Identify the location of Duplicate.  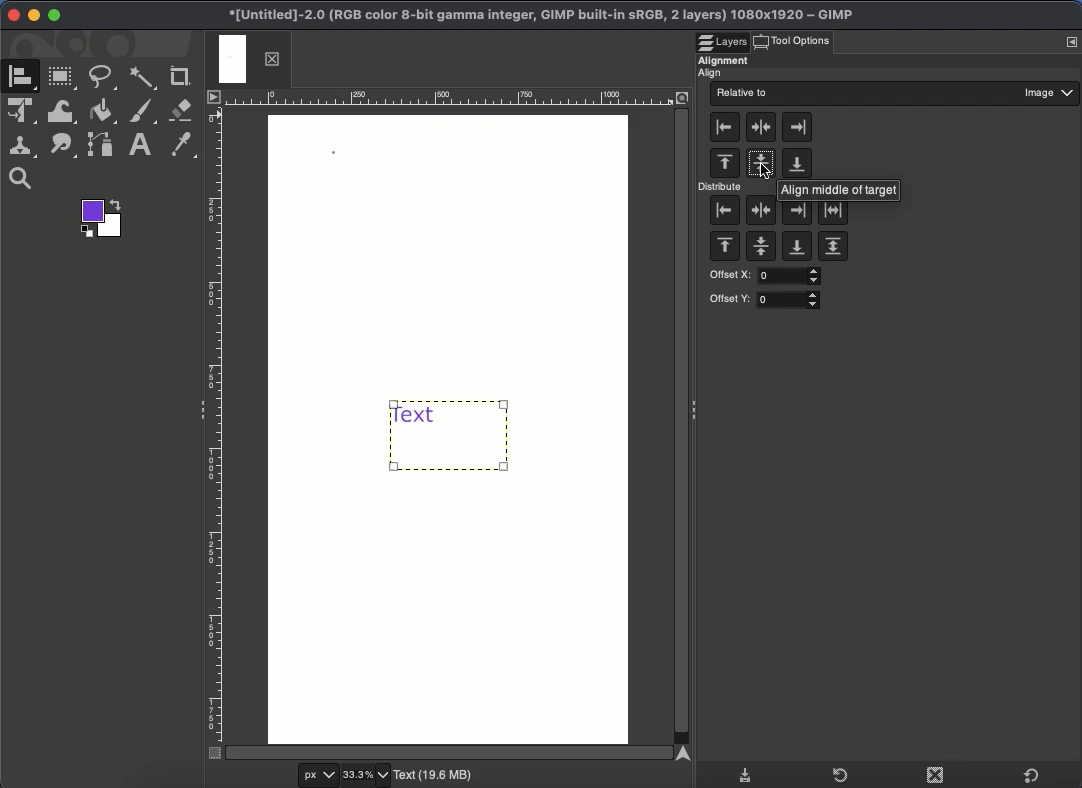
(934, 777).